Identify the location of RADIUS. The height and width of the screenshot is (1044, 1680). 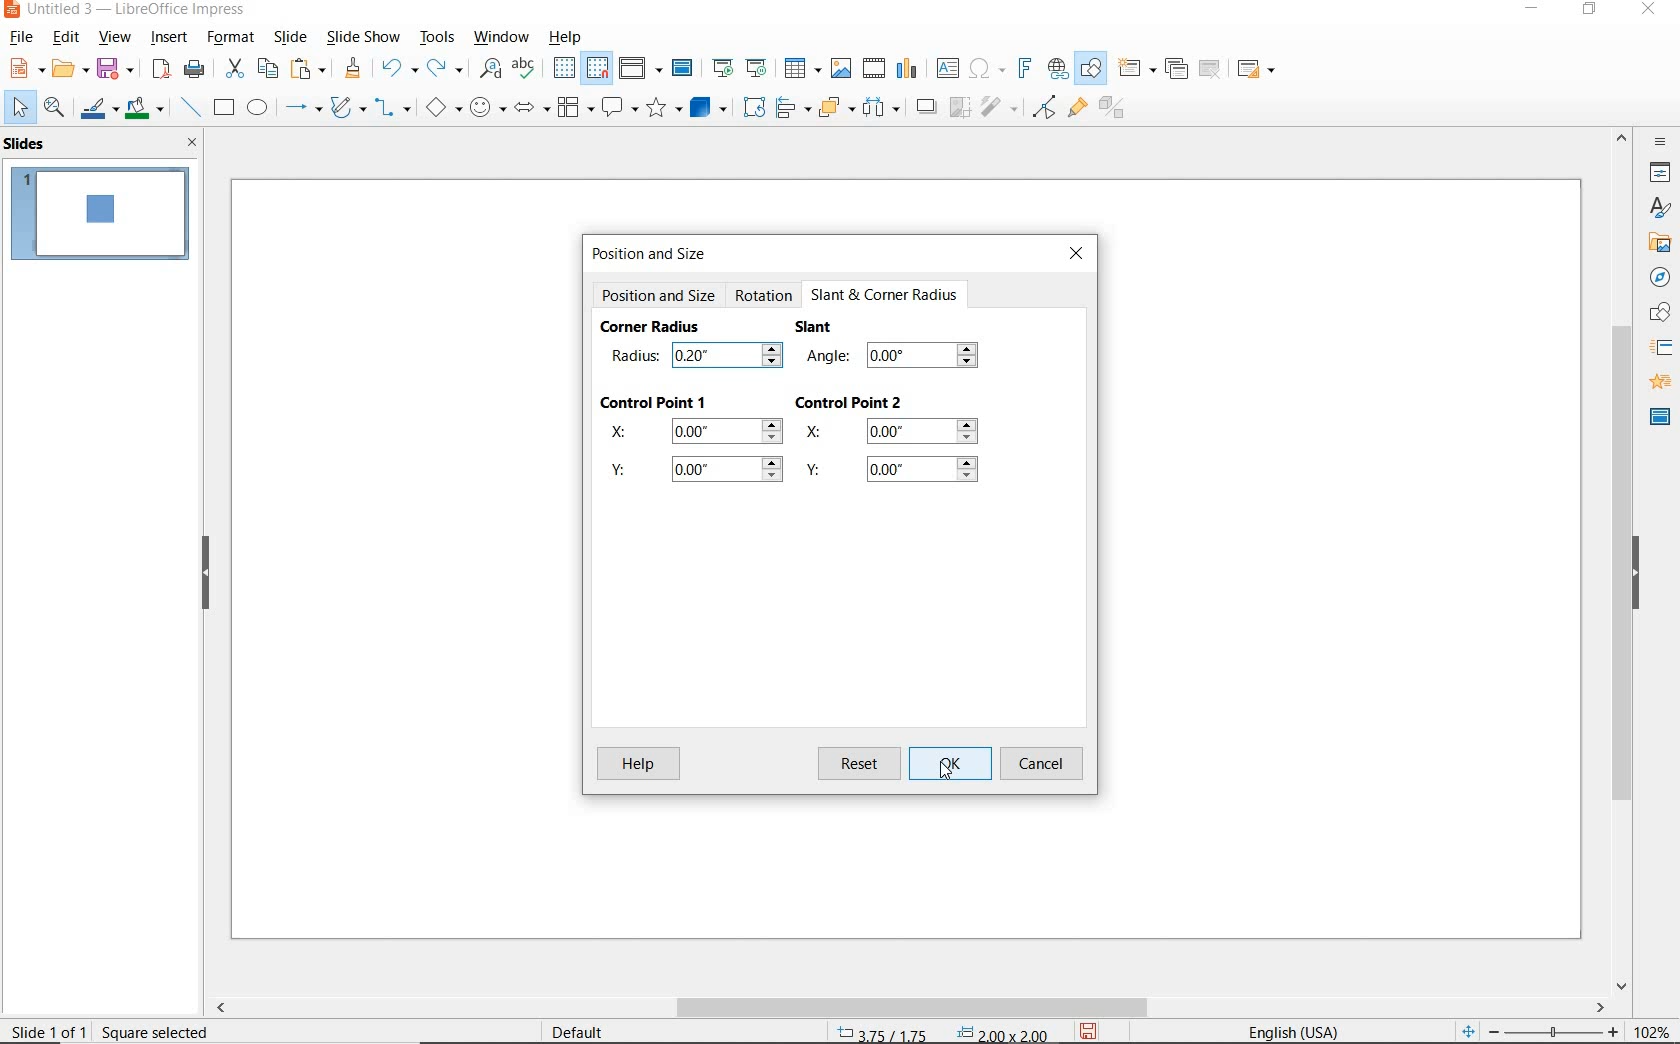
(636, 354).